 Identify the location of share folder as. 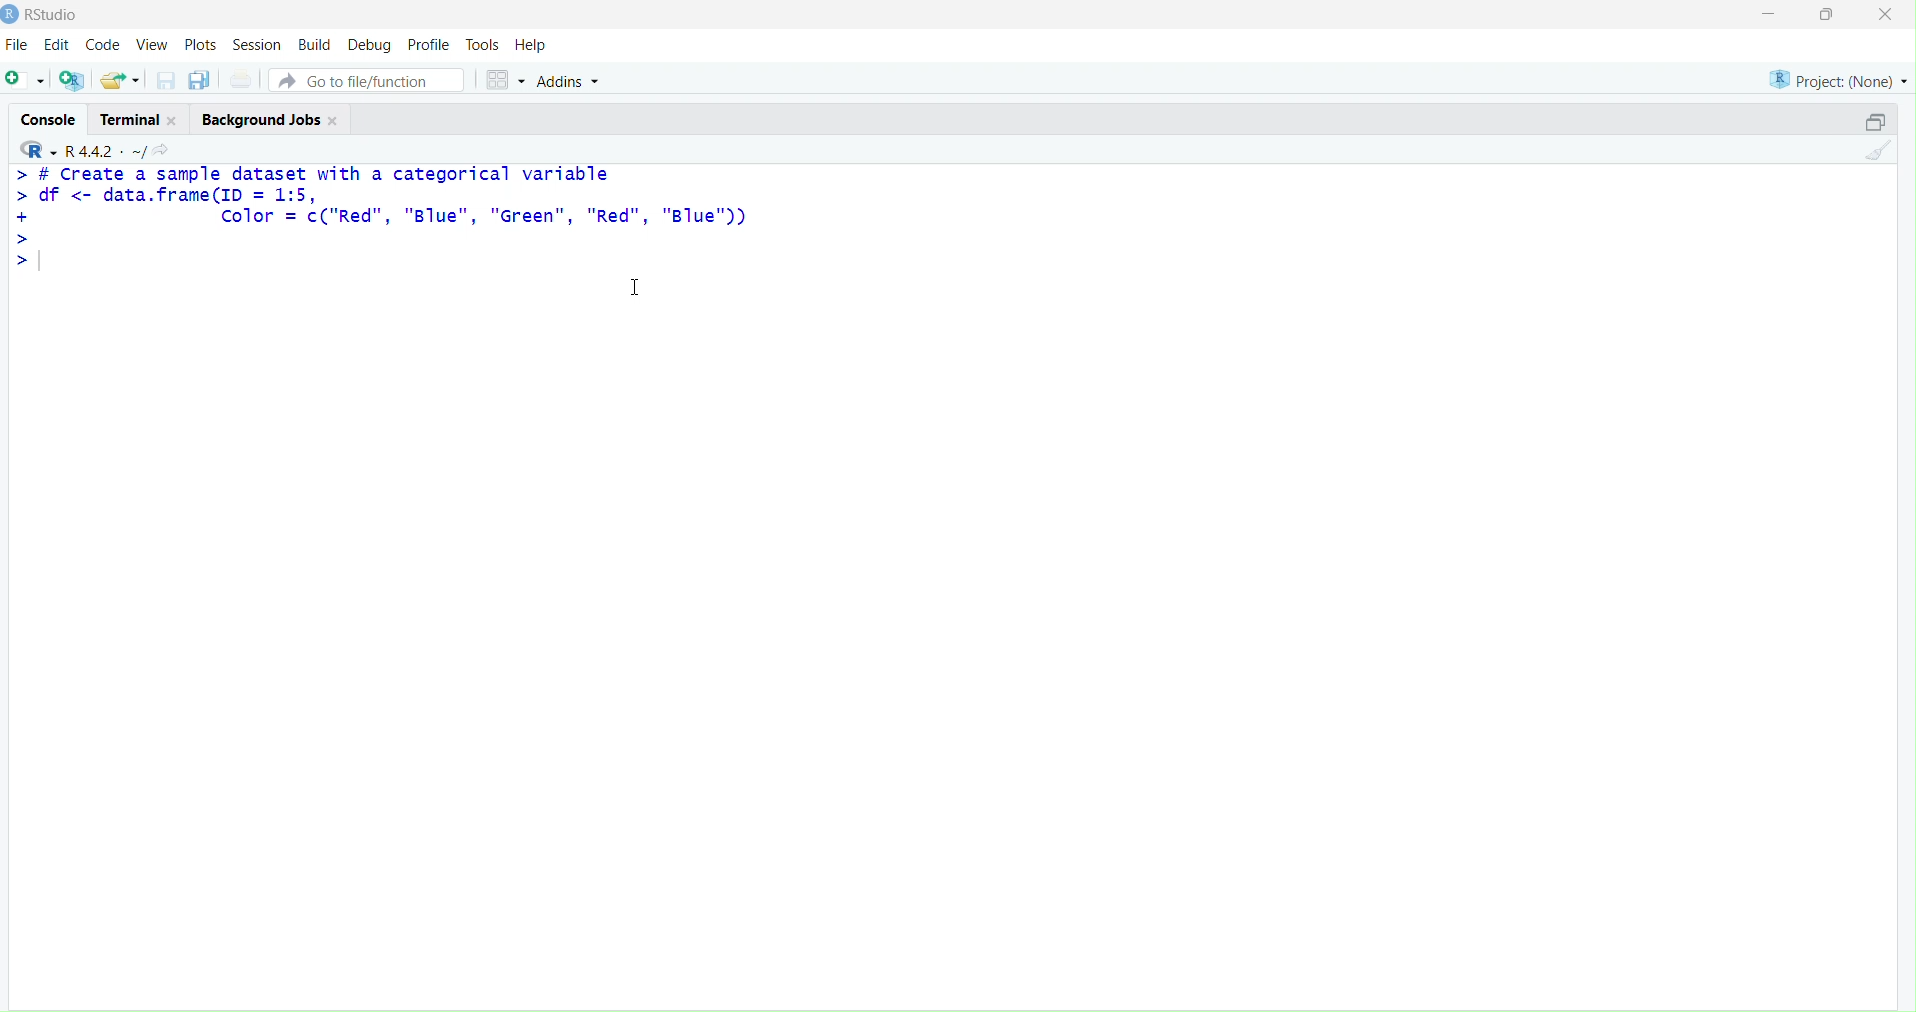
(121, 80).